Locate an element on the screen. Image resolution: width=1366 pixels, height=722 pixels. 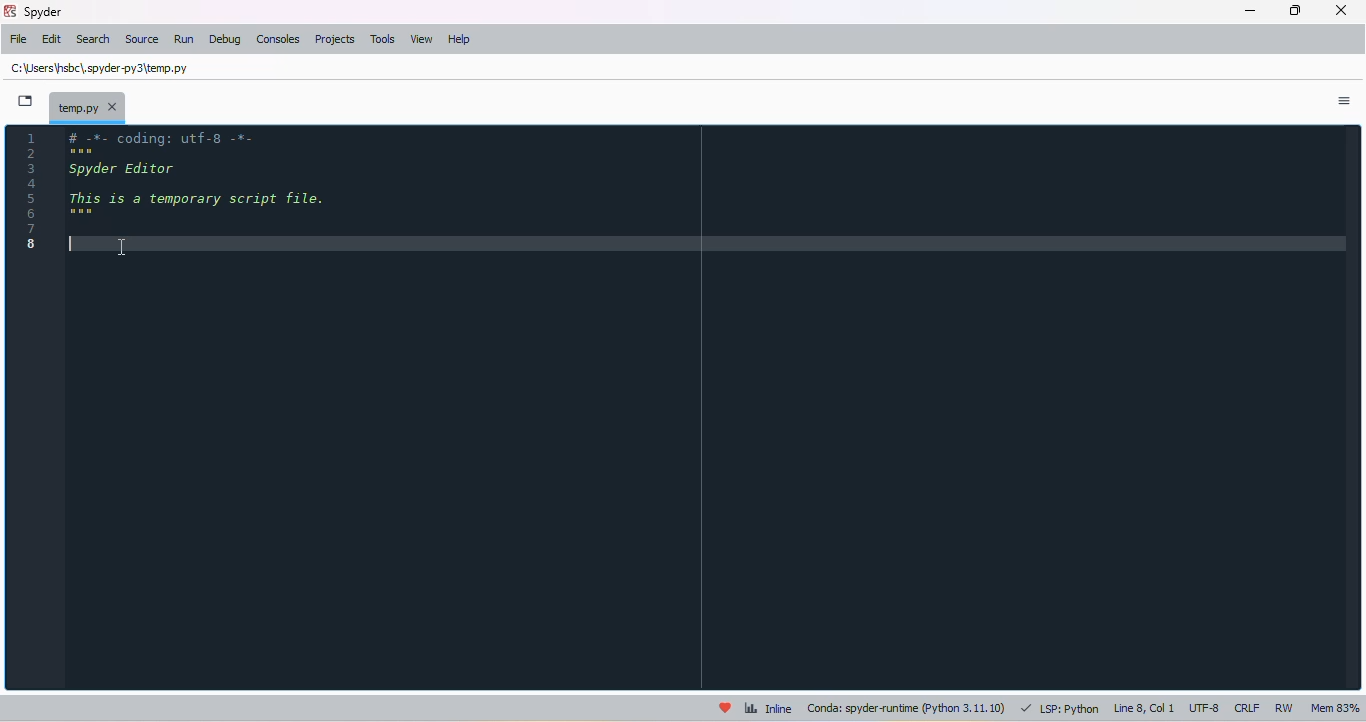
maximize is located at coordinates (1296, 10).